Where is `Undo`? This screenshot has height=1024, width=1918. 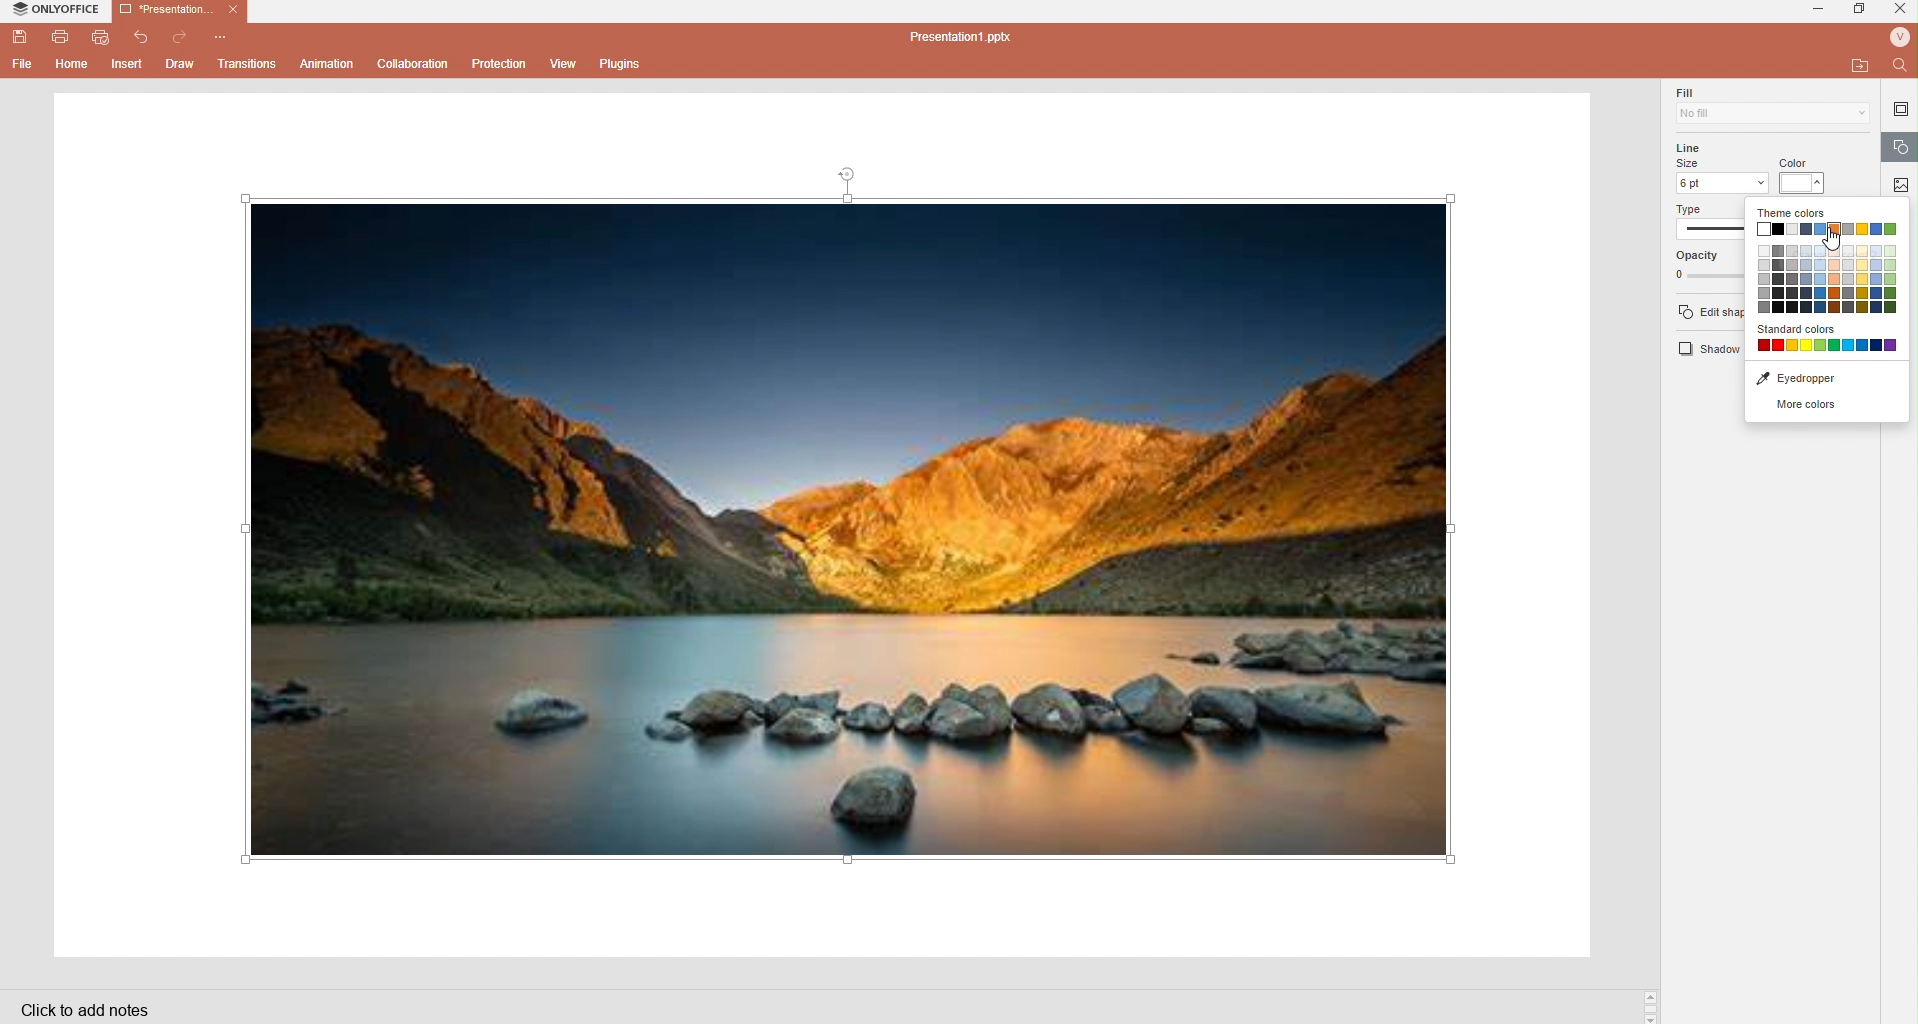 Undo is located at coordinates (146, 37).